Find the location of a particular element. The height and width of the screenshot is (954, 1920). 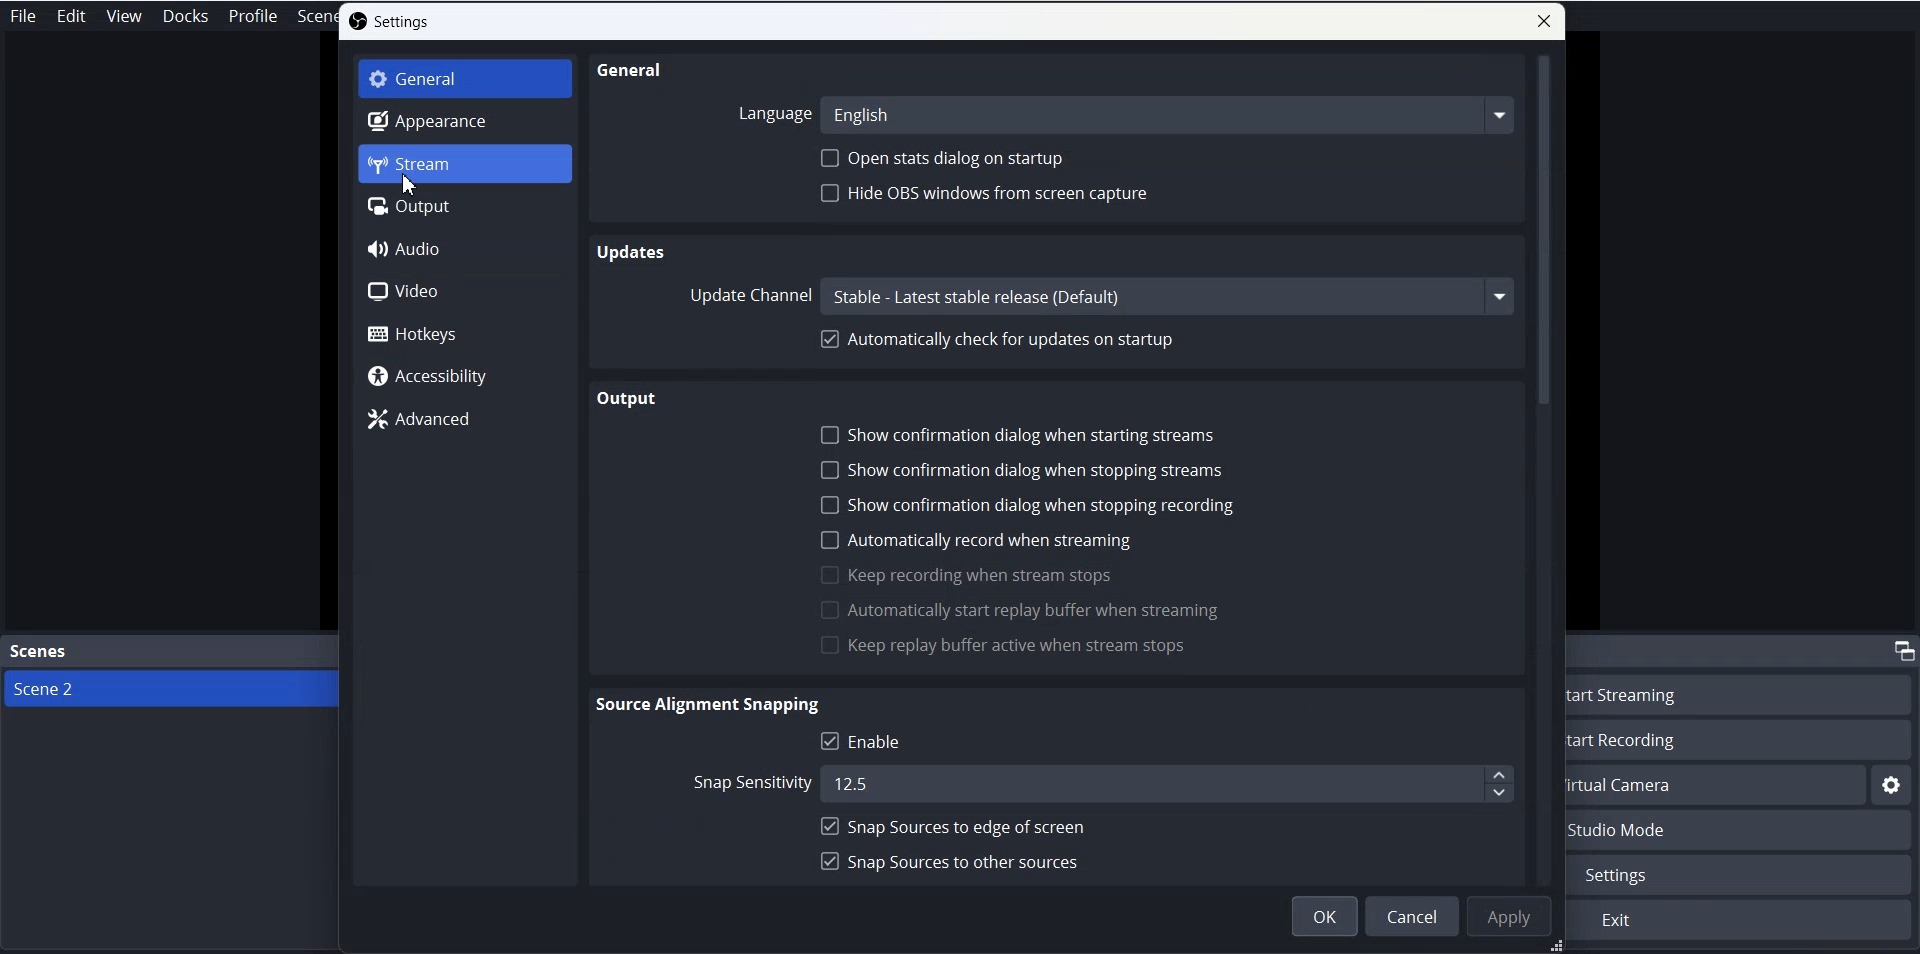

Edit is located at coordinates (72, 16).